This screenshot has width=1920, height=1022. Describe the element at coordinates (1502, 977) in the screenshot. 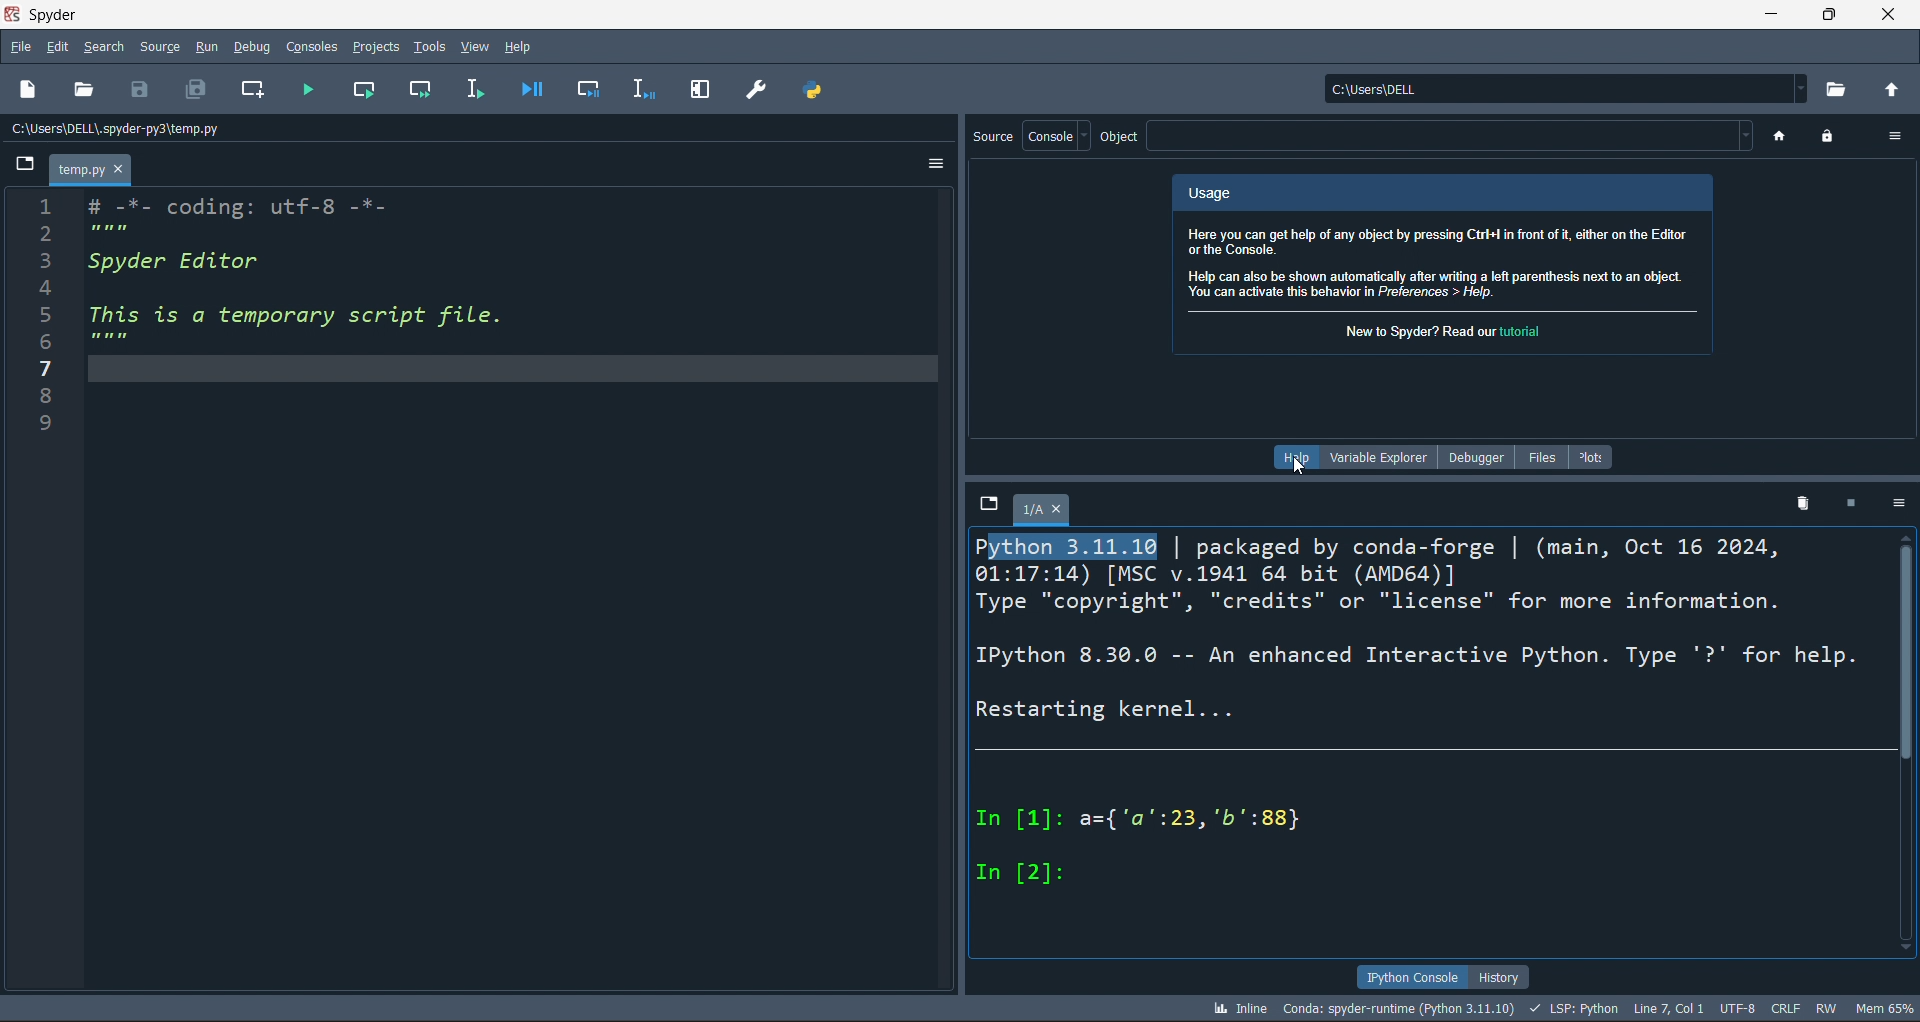

I see `history` at that location.